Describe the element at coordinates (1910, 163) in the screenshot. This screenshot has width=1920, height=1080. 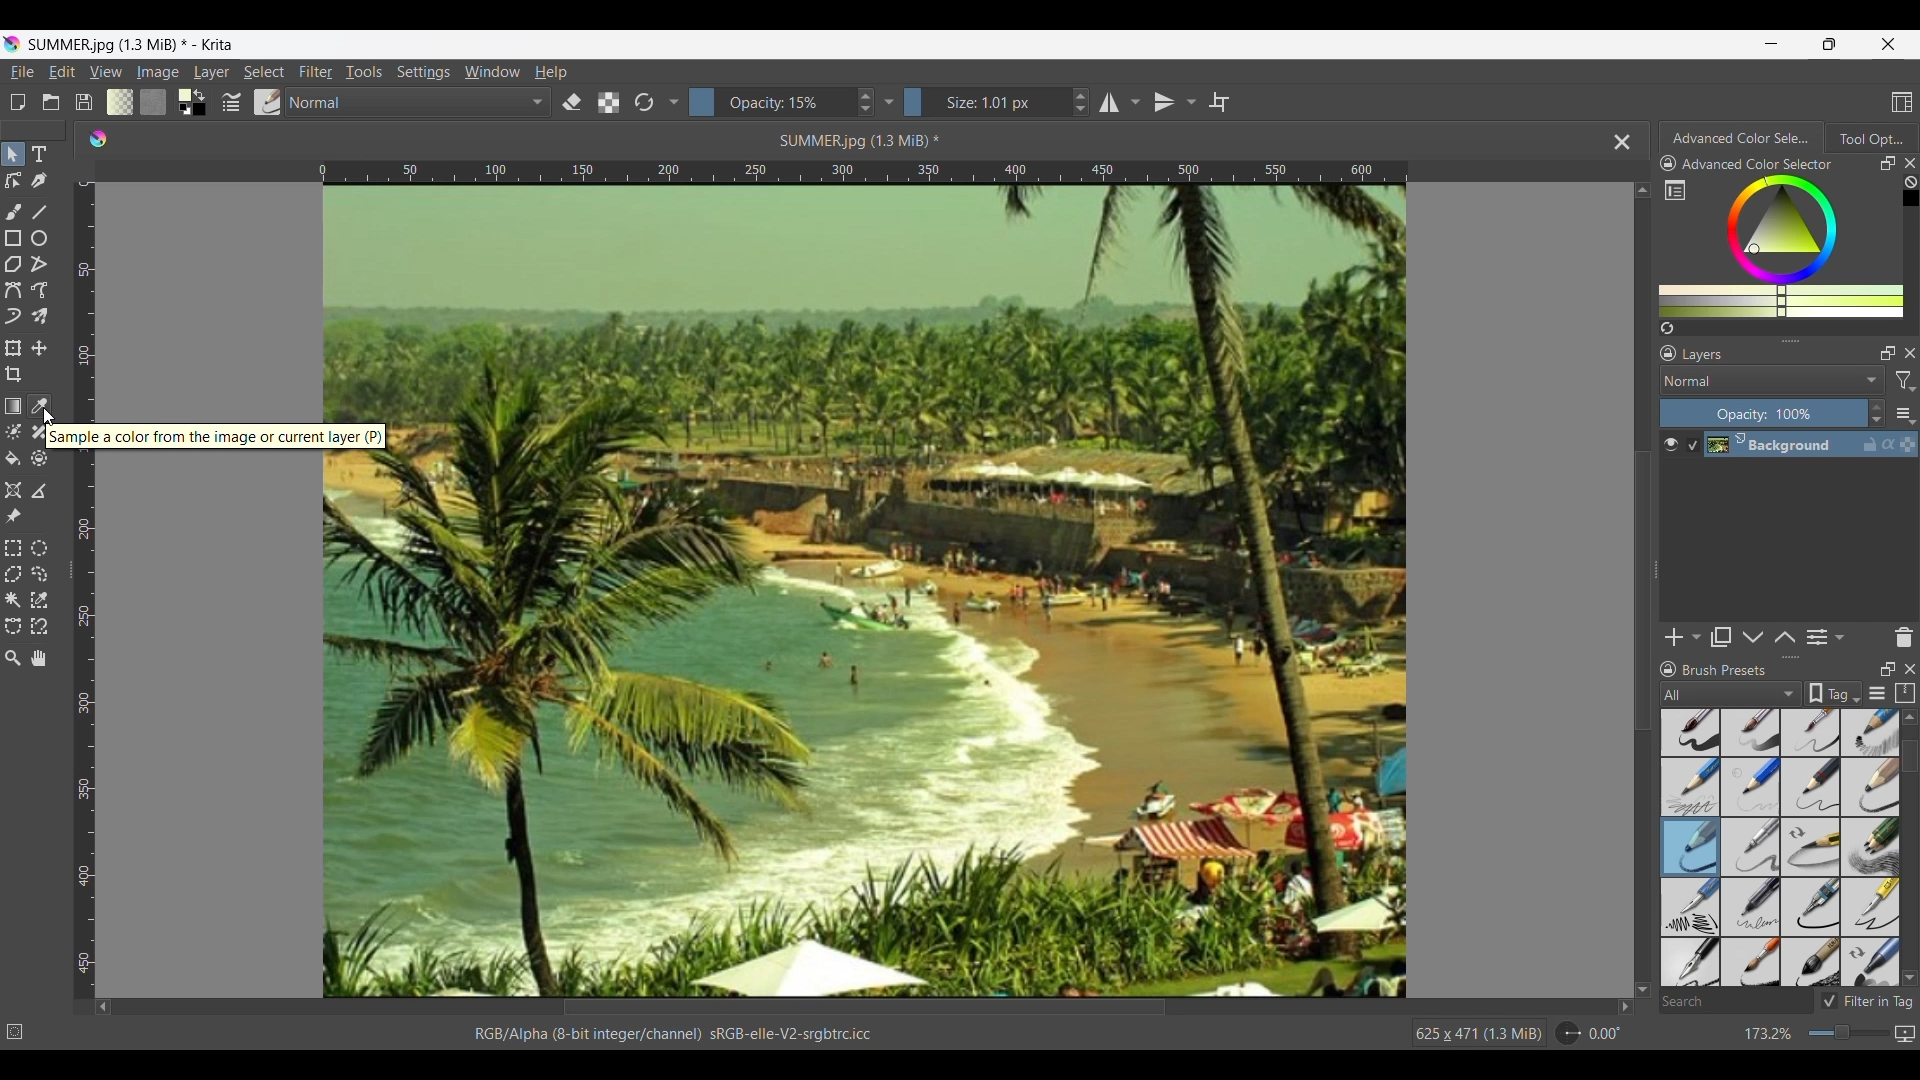
I see `Close right panel` at that location.